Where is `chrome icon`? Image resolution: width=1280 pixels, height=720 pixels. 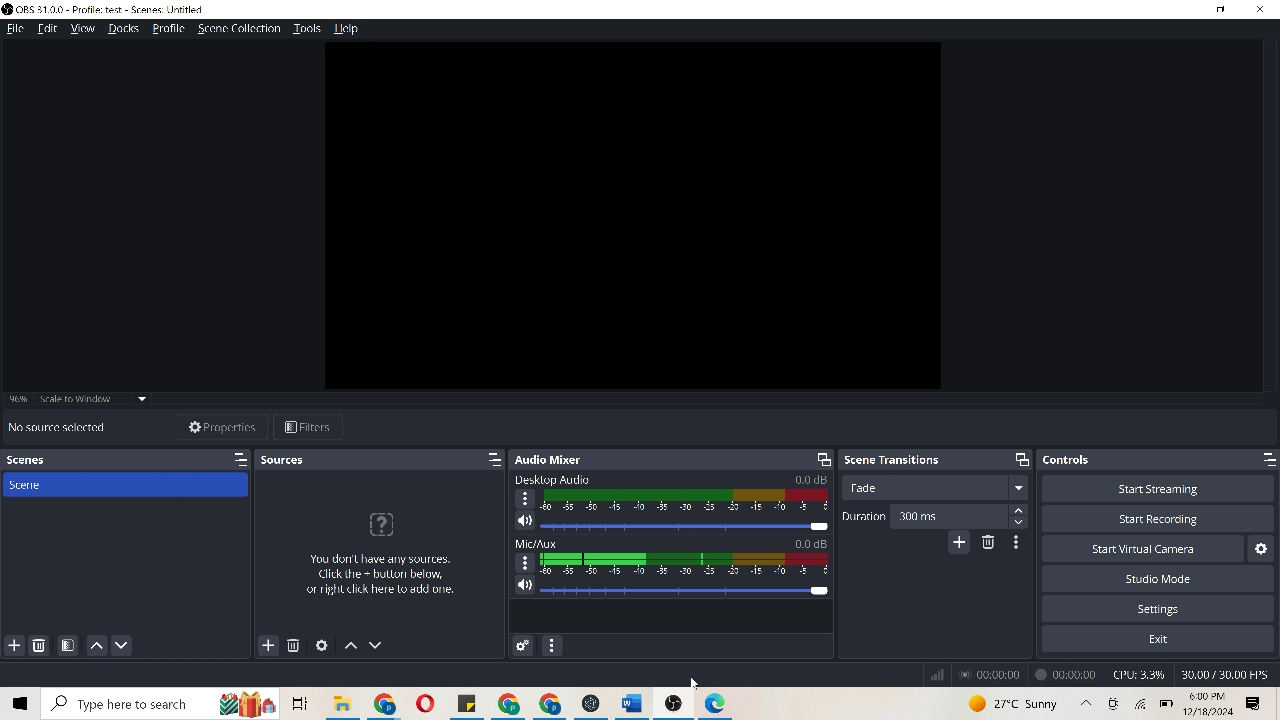 chrome icon is located at coordinates (533, 704).